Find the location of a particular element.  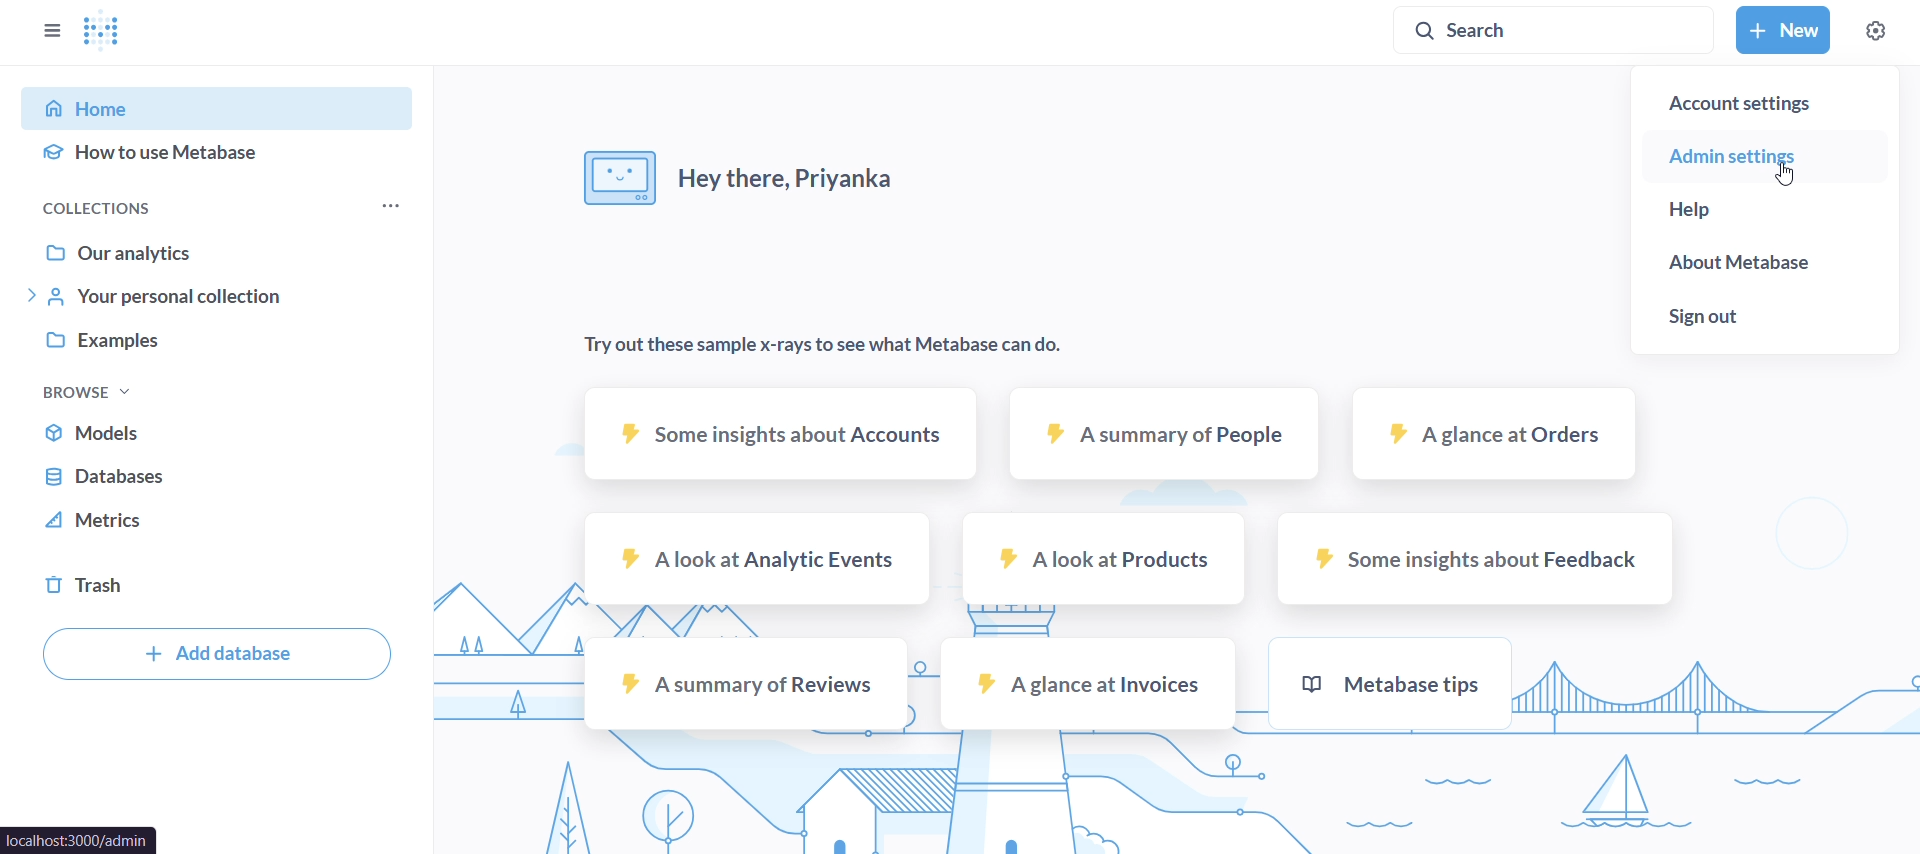

admin settings is located at coordinates (1762, 157).